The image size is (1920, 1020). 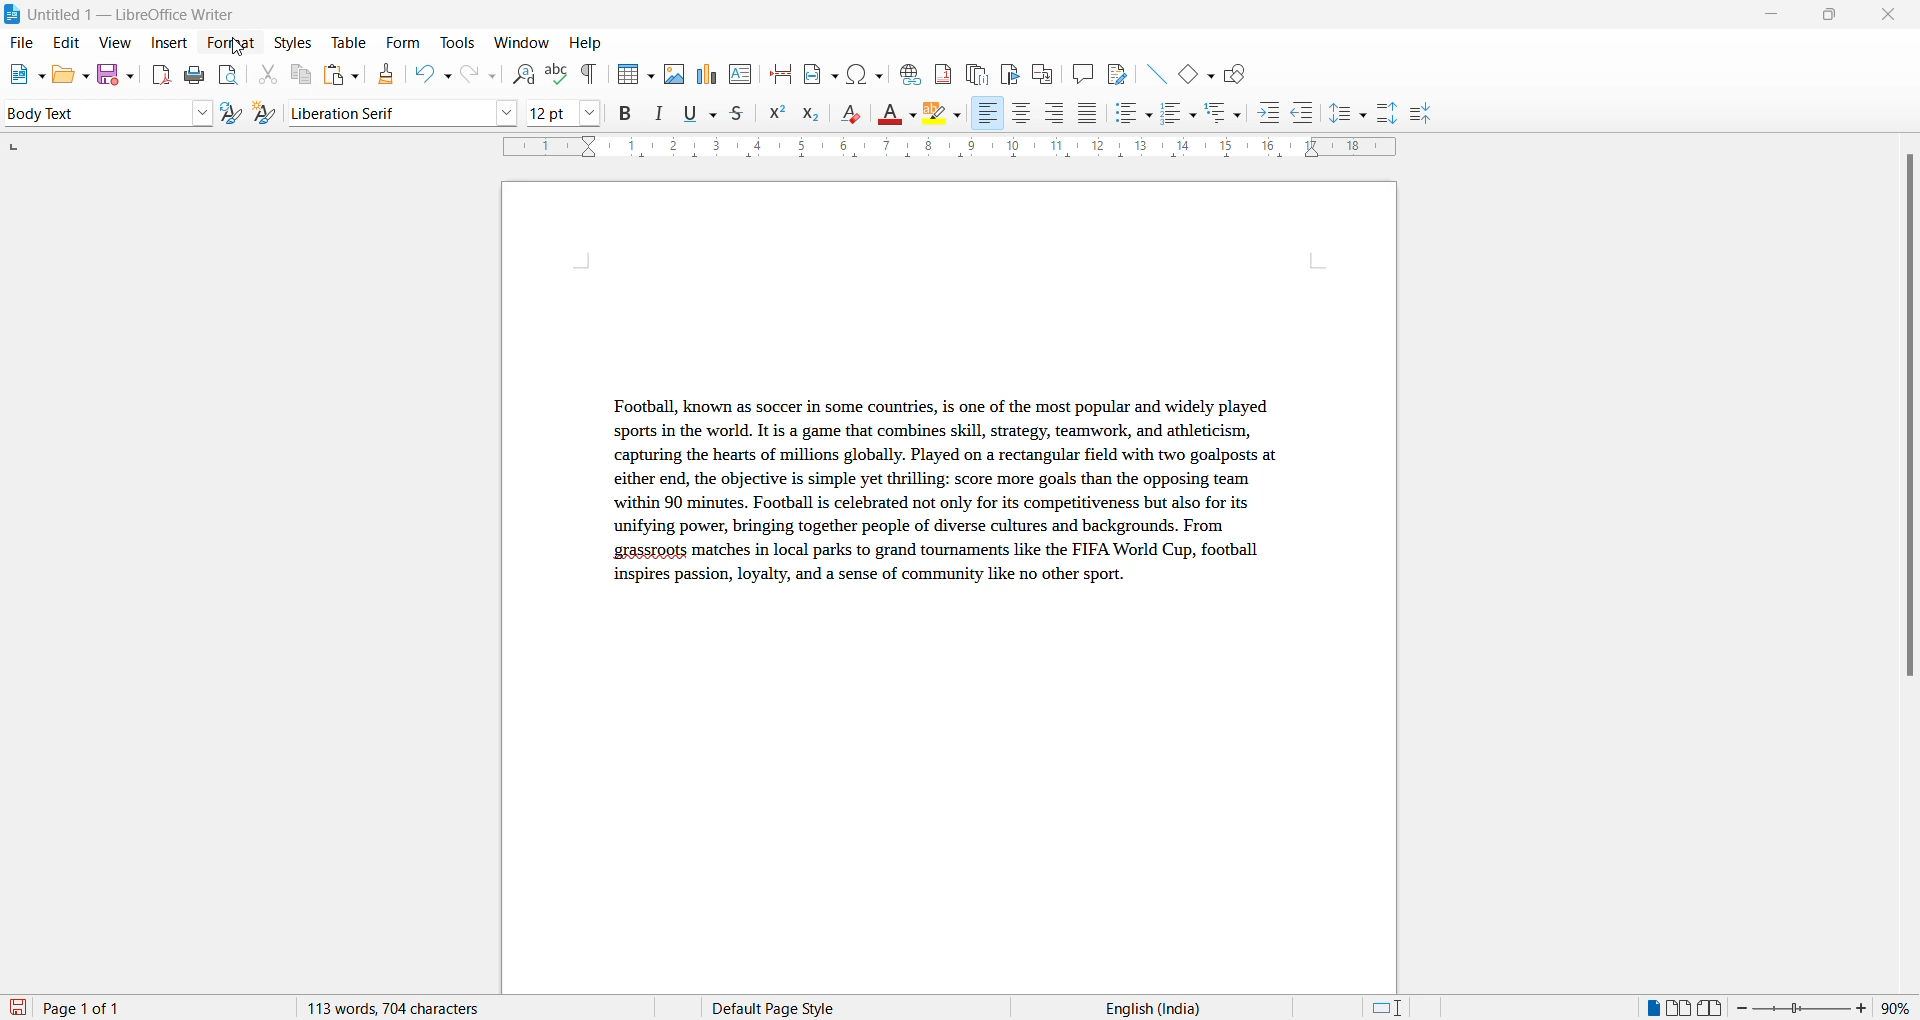 What do you see at coordinates (1239, 72) in the screenshot?
I see `show draw functions` at bounding box center [1239, 72].